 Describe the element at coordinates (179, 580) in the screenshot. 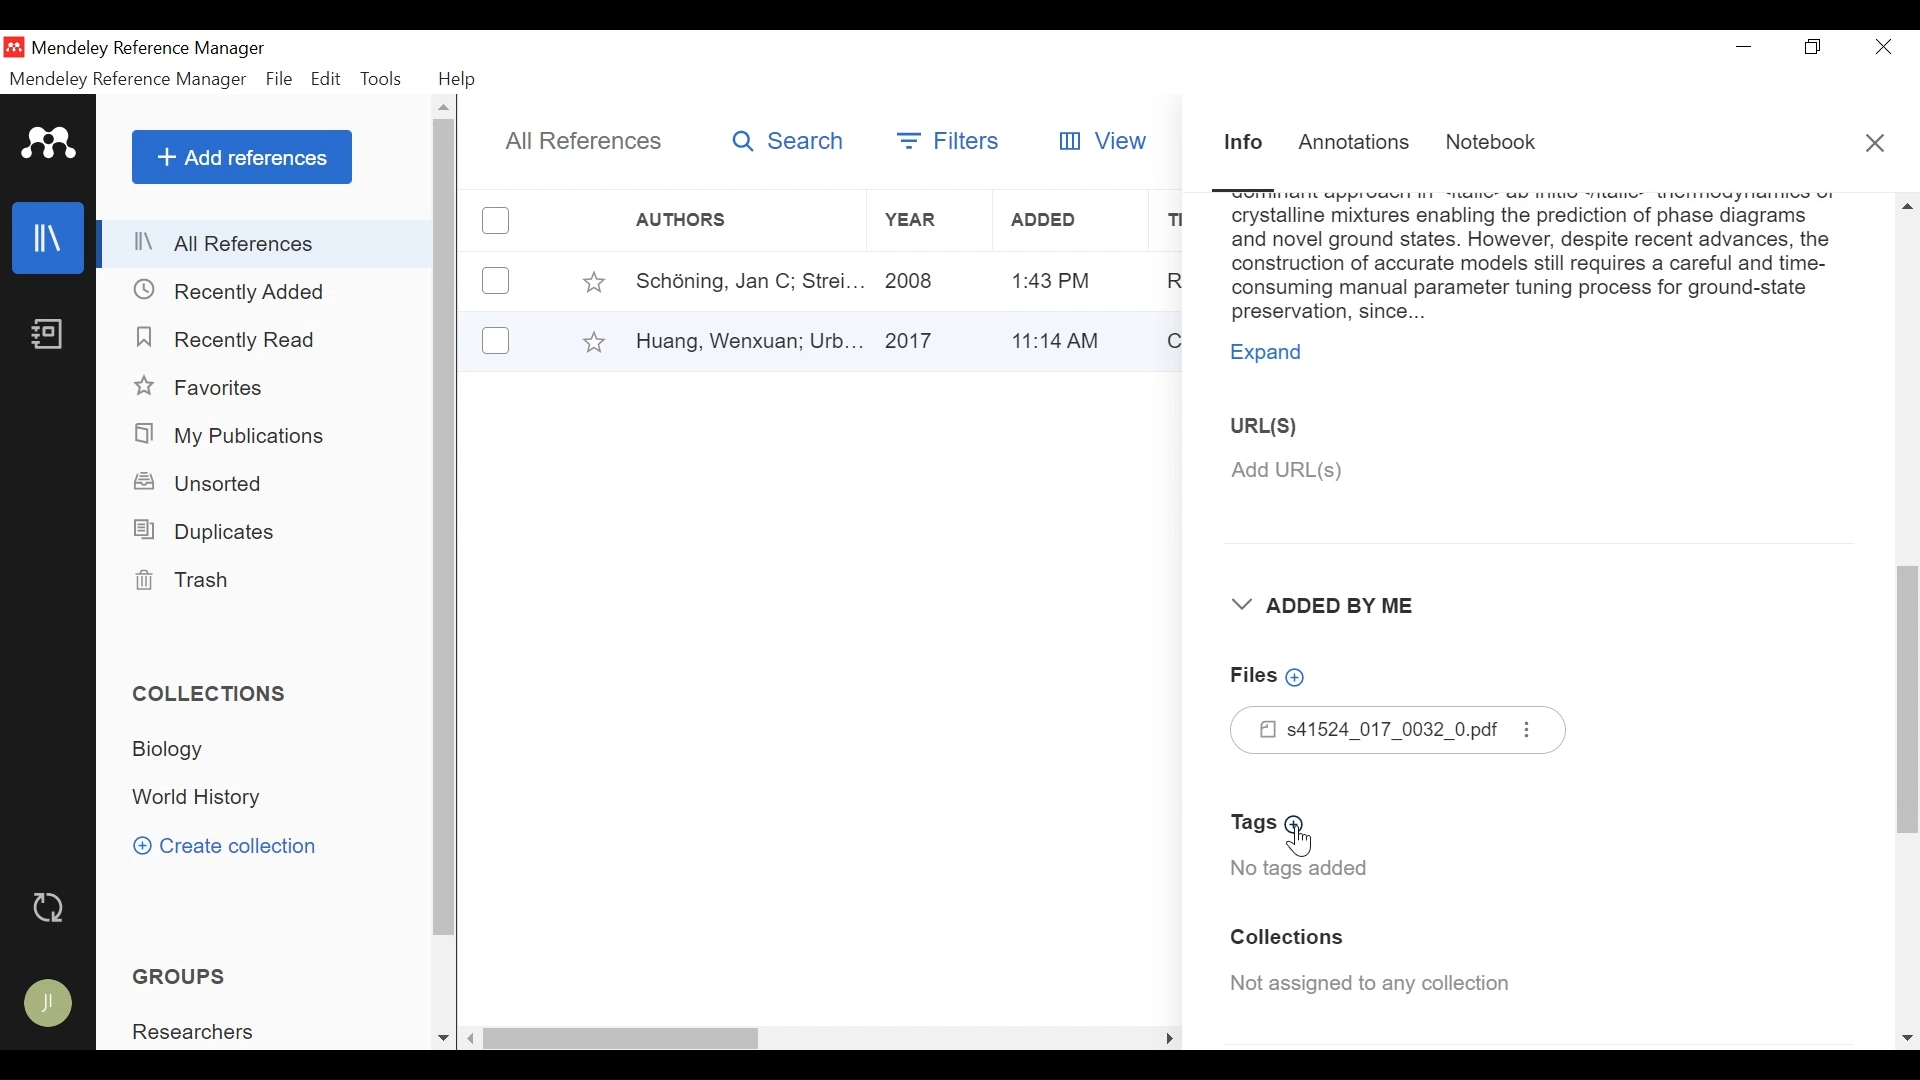

I see `Trash` at that location.